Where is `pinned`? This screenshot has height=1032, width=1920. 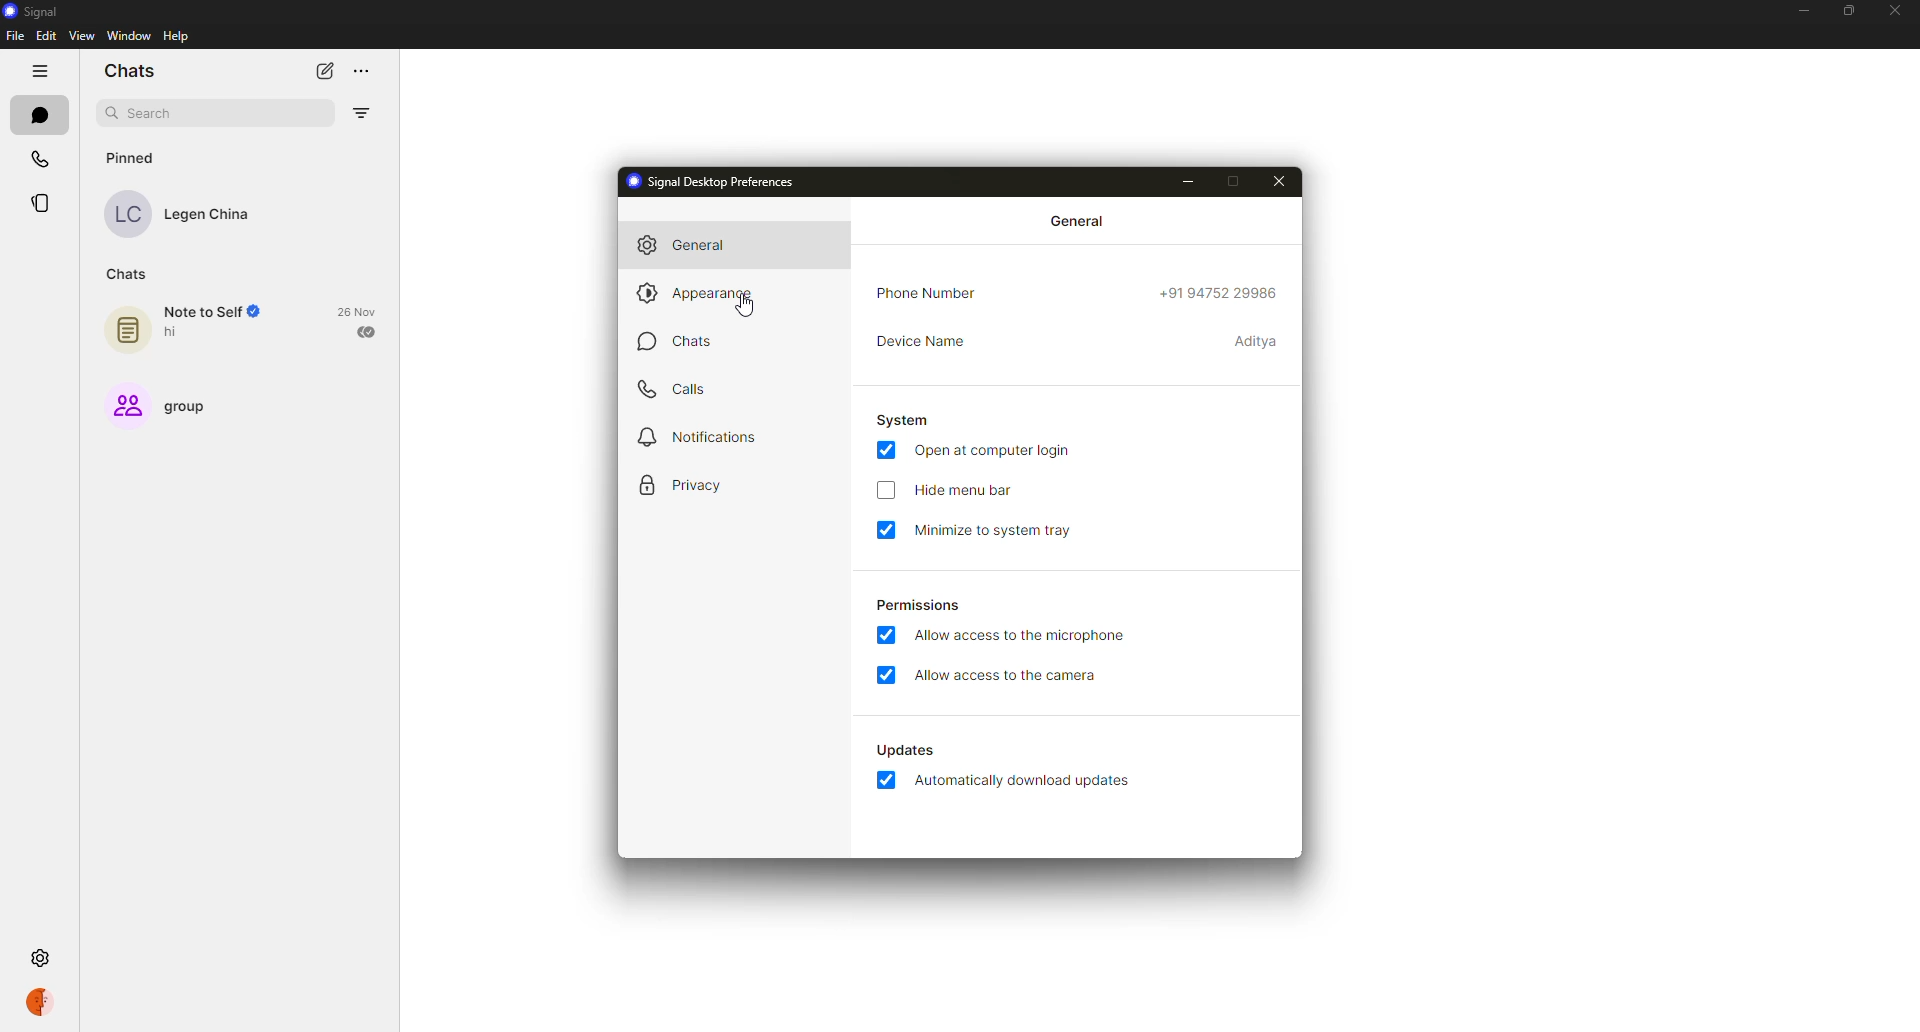
pinned is located at coordinates (134, 157).